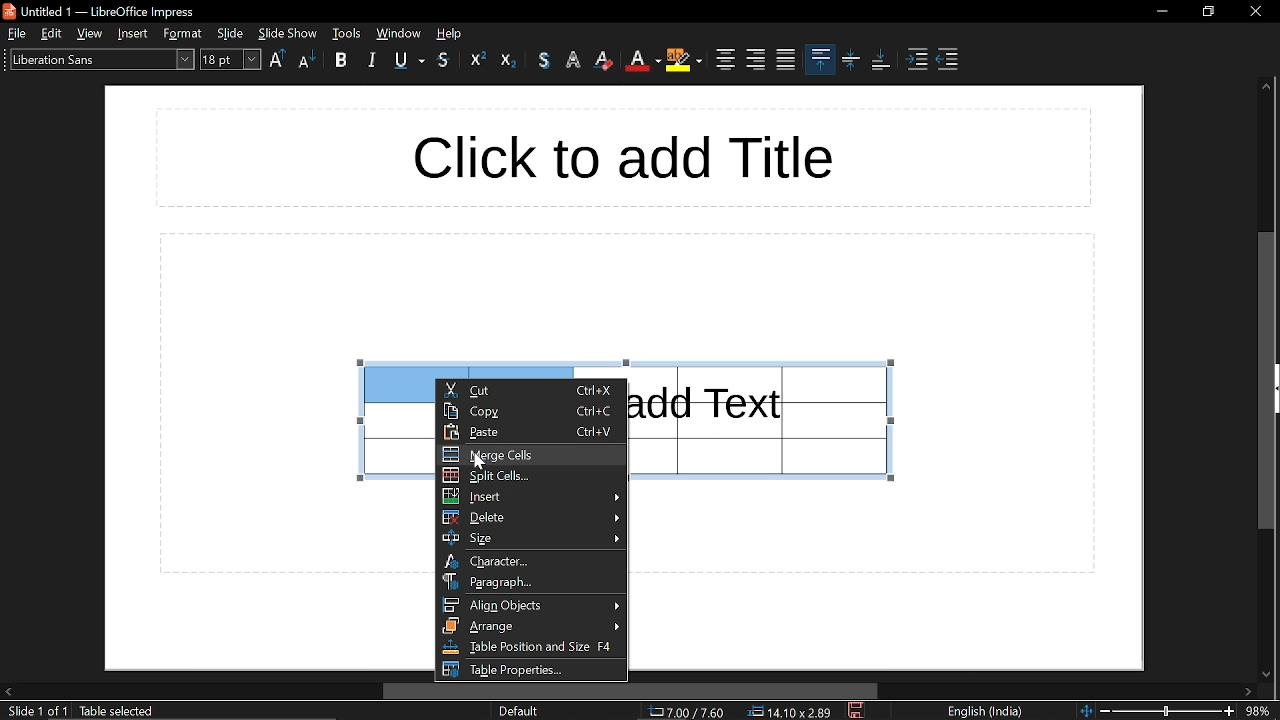  I want to click on slide format, so click(518, 711).